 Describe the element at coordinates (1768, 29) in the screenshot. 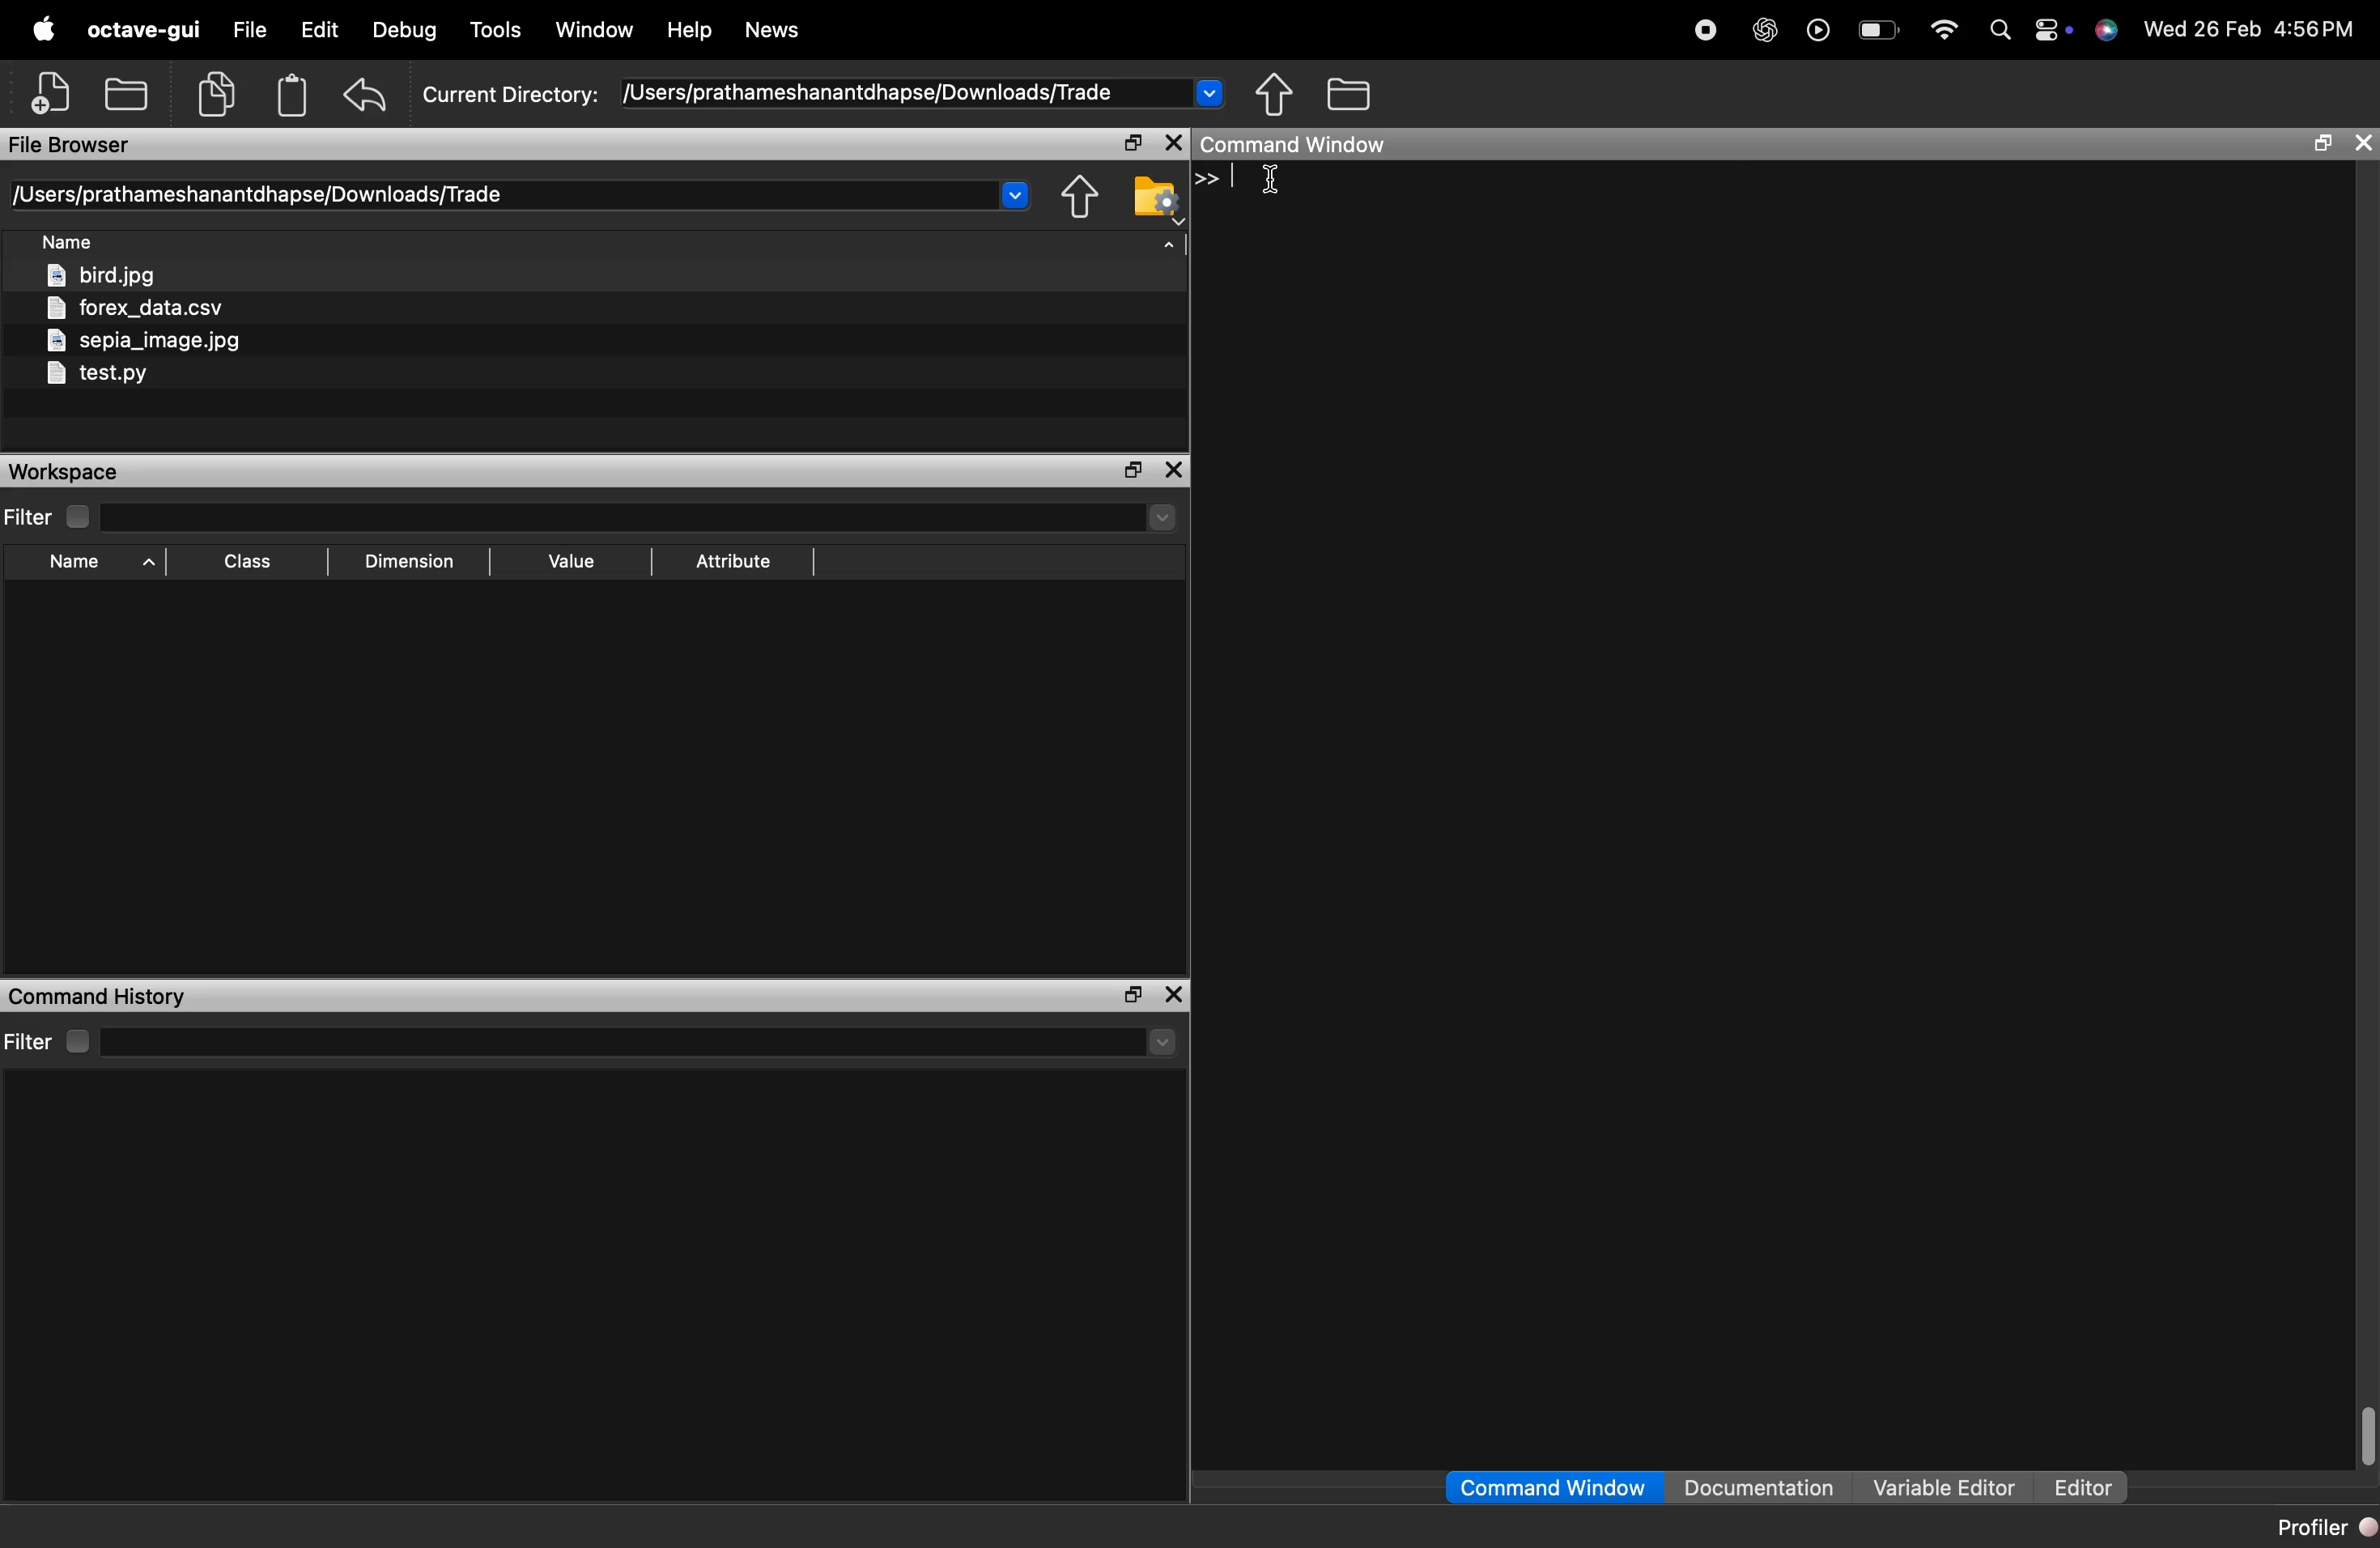

I see `chat gpt` at that location.